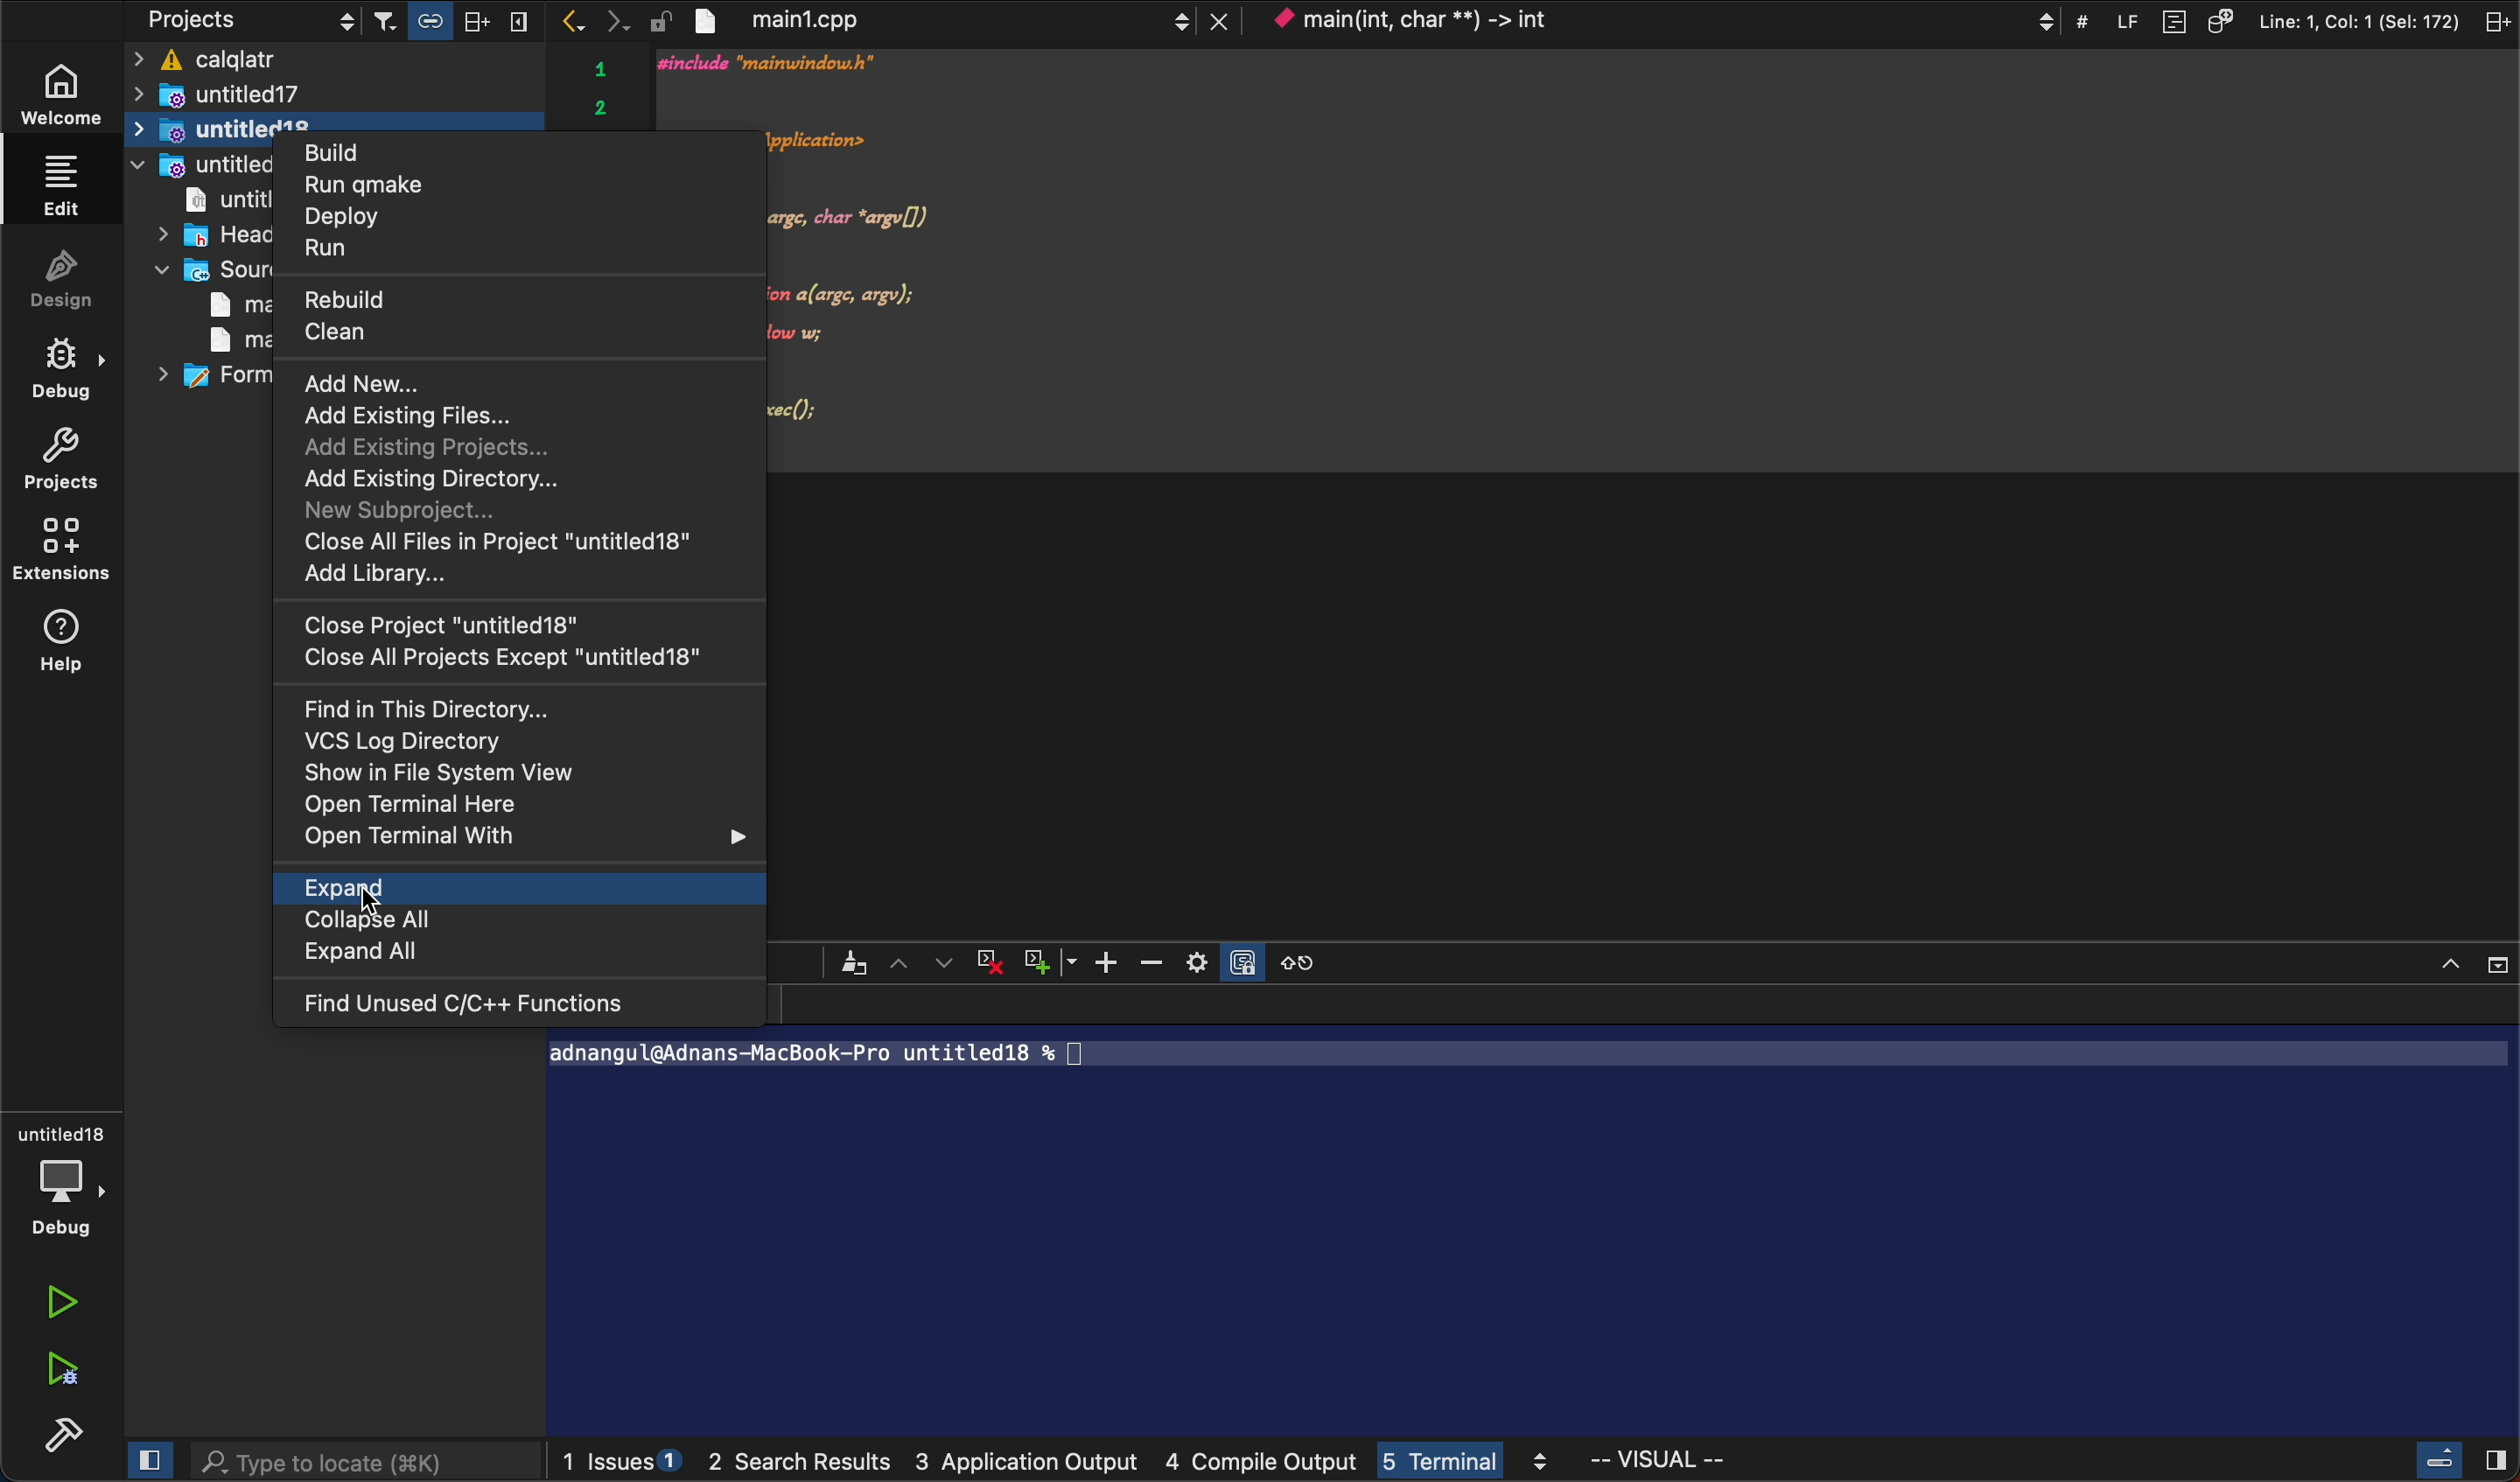 The height and width of the screenshot is (1482, 2520). What do you see at coordinates (1316, 961) in the screenshot?
I see `reset` at bounding box center [1316, 961].